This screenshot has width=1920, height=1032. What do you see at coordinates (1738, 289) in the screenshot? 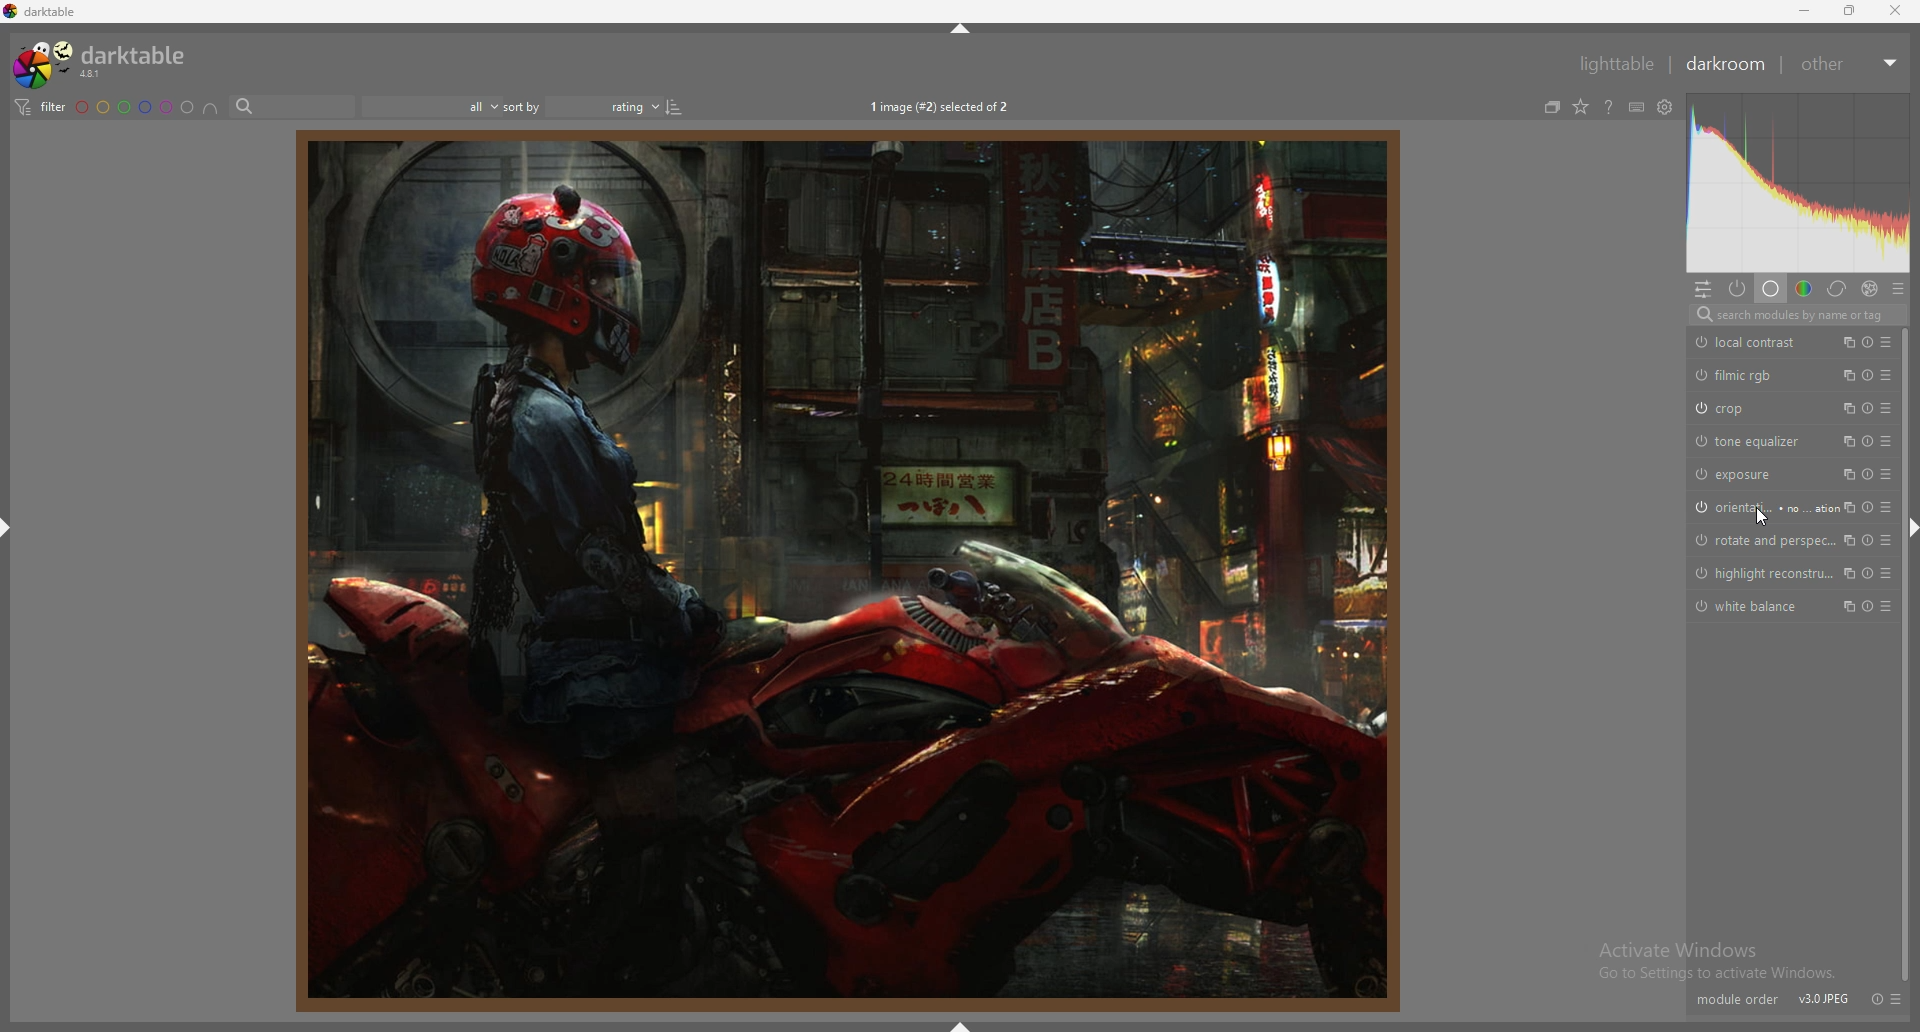
I see `show active modules` at bounding box center [1738, 289].